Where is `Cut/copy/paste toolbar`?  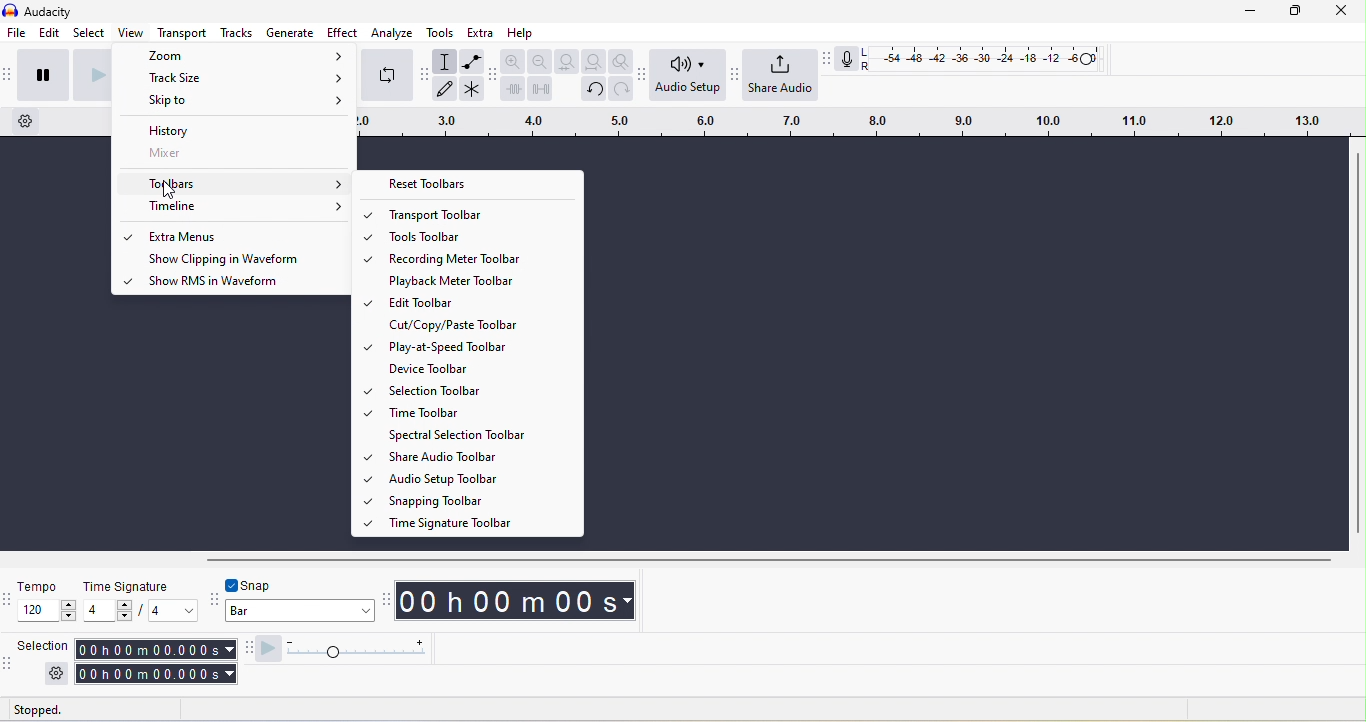
Cut/copy/paste toolbar is located at coordinates (480, 324).